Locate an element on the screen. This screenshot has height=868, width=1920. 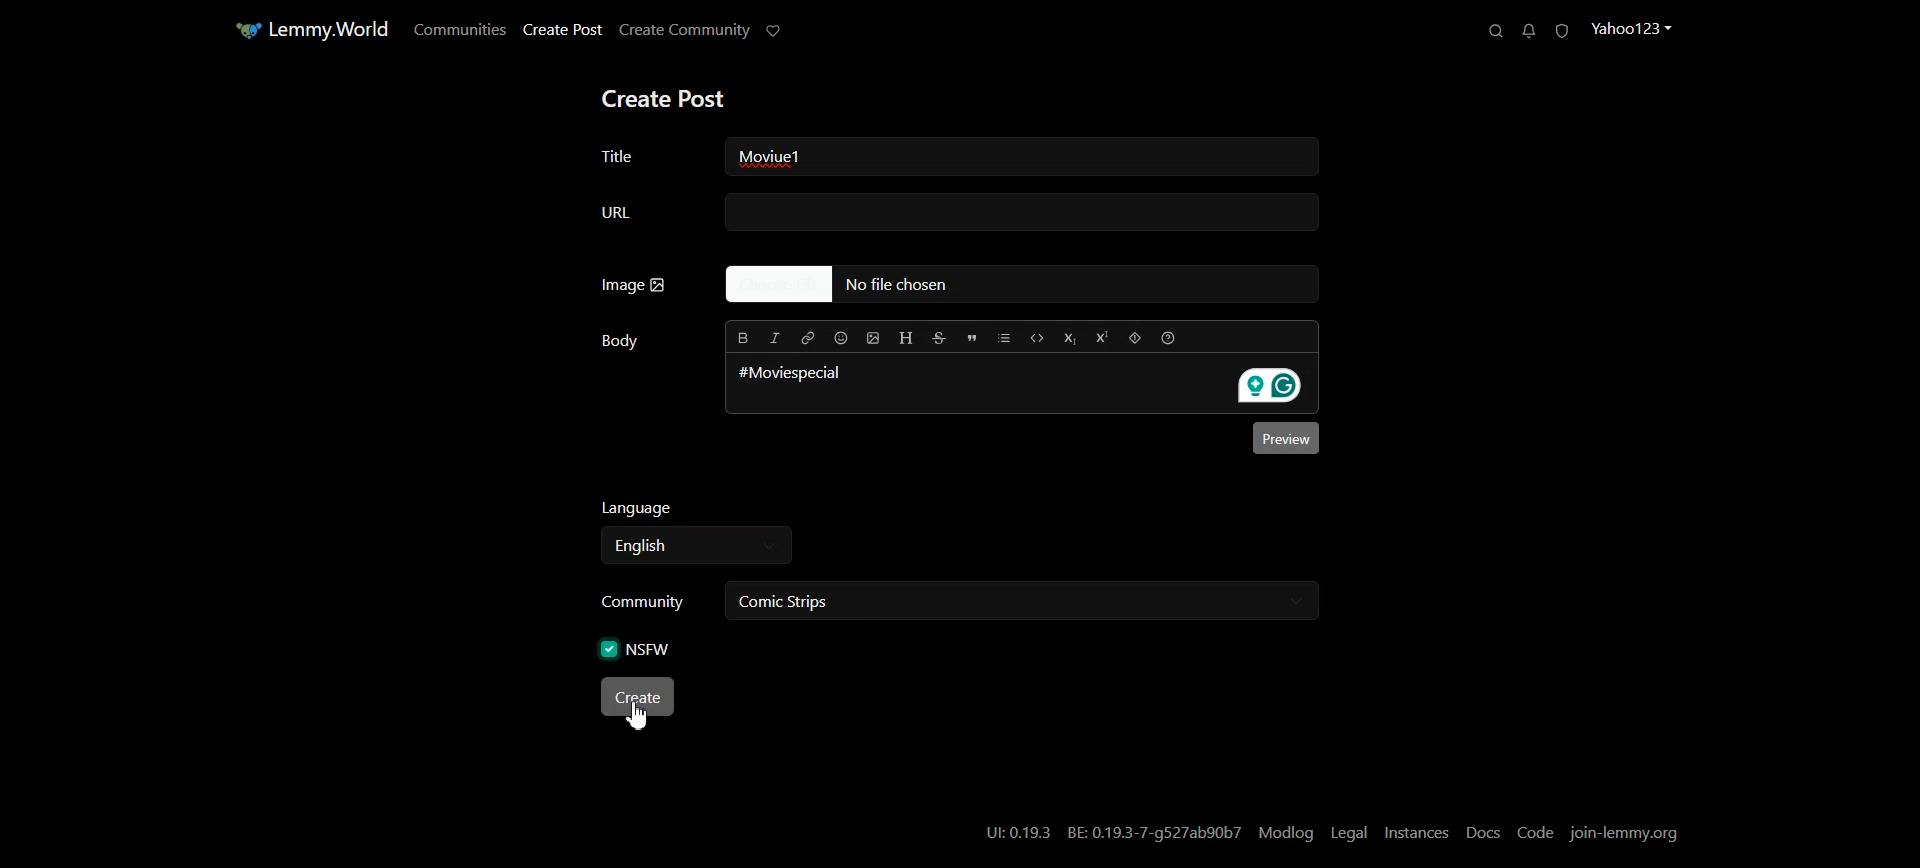
Code is located at coordinates (1037, 336).